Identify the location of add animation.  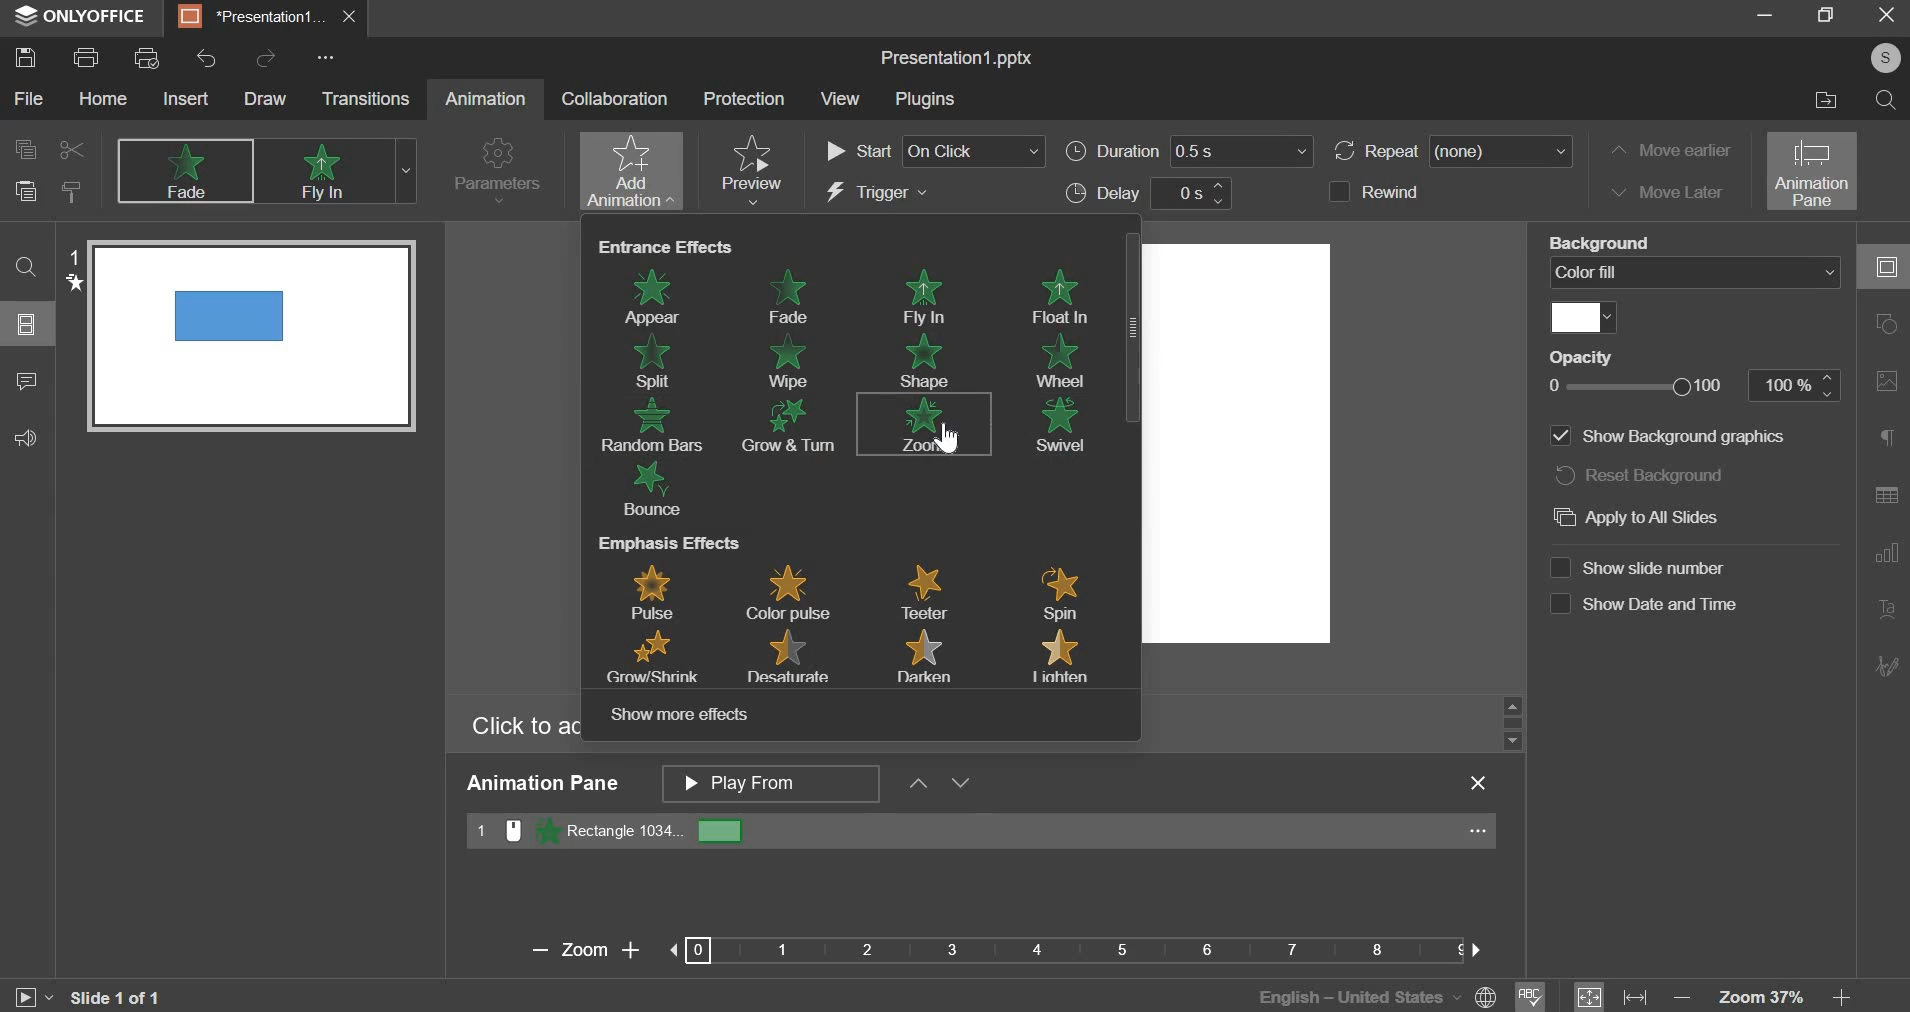
(634, 172).